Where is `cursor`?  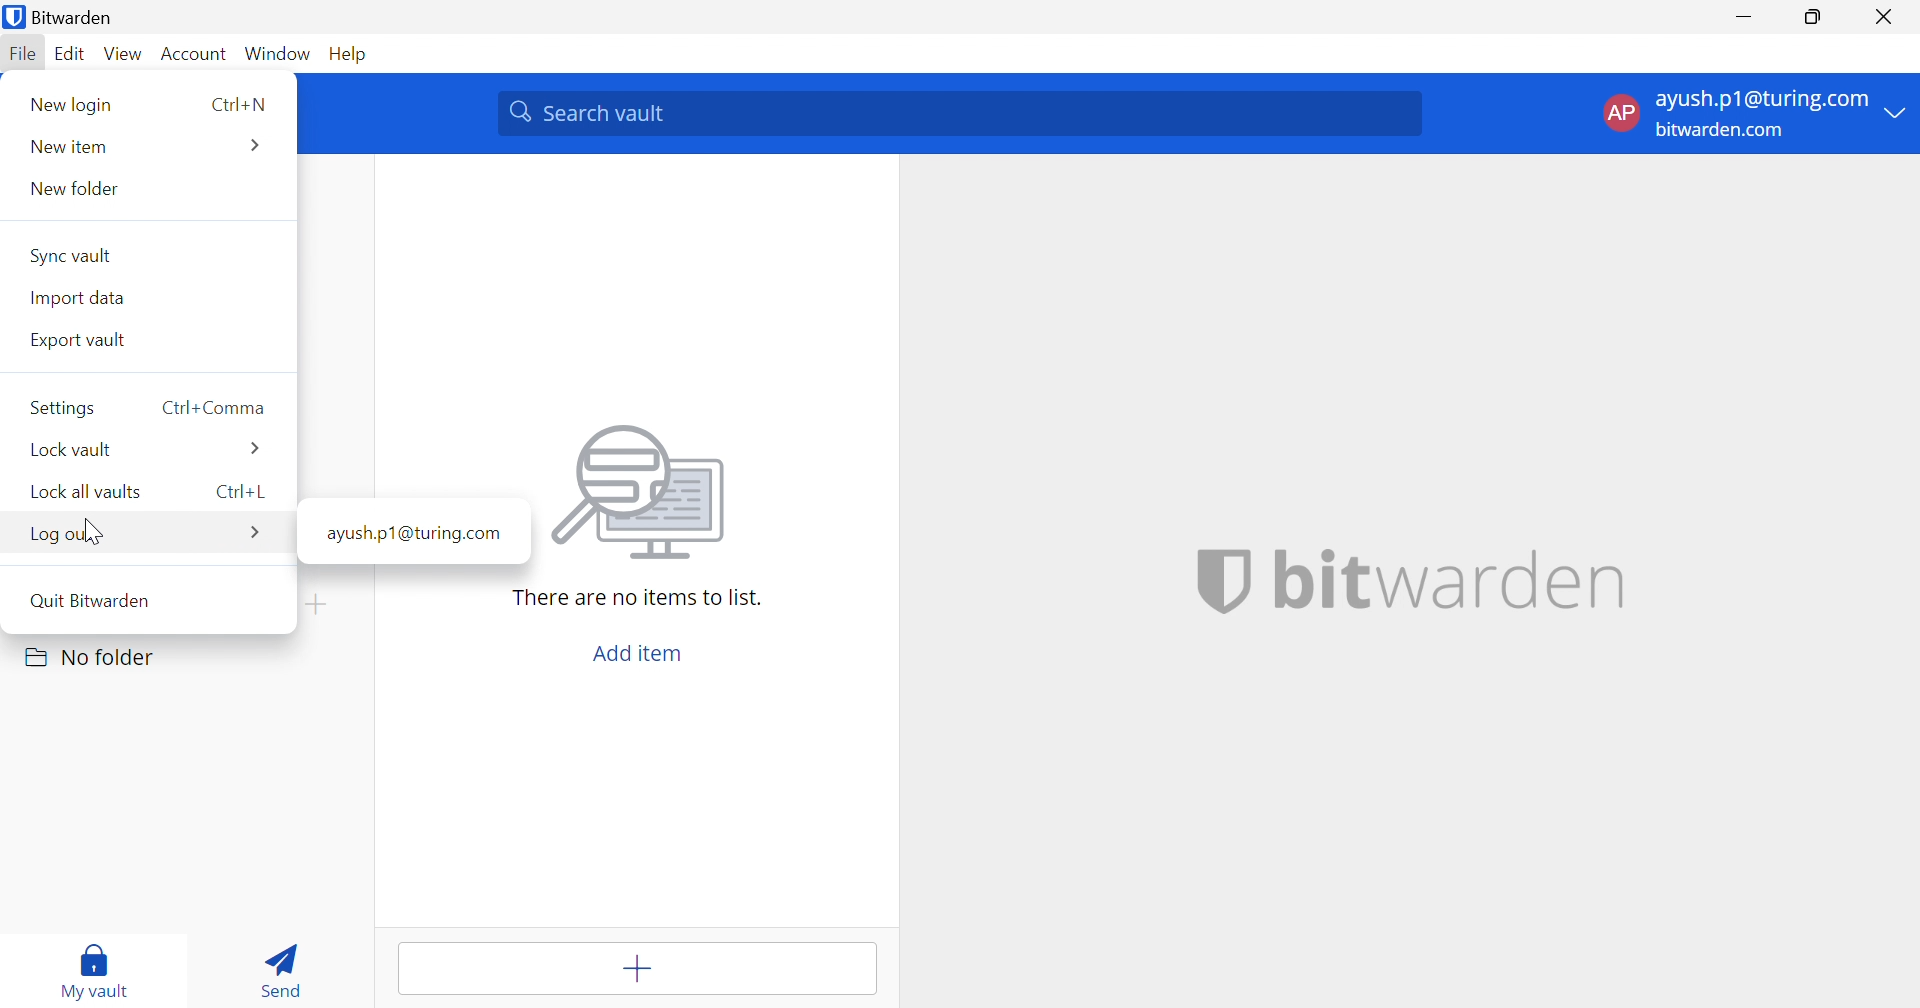
cursor is located at coordinates (94, 536).